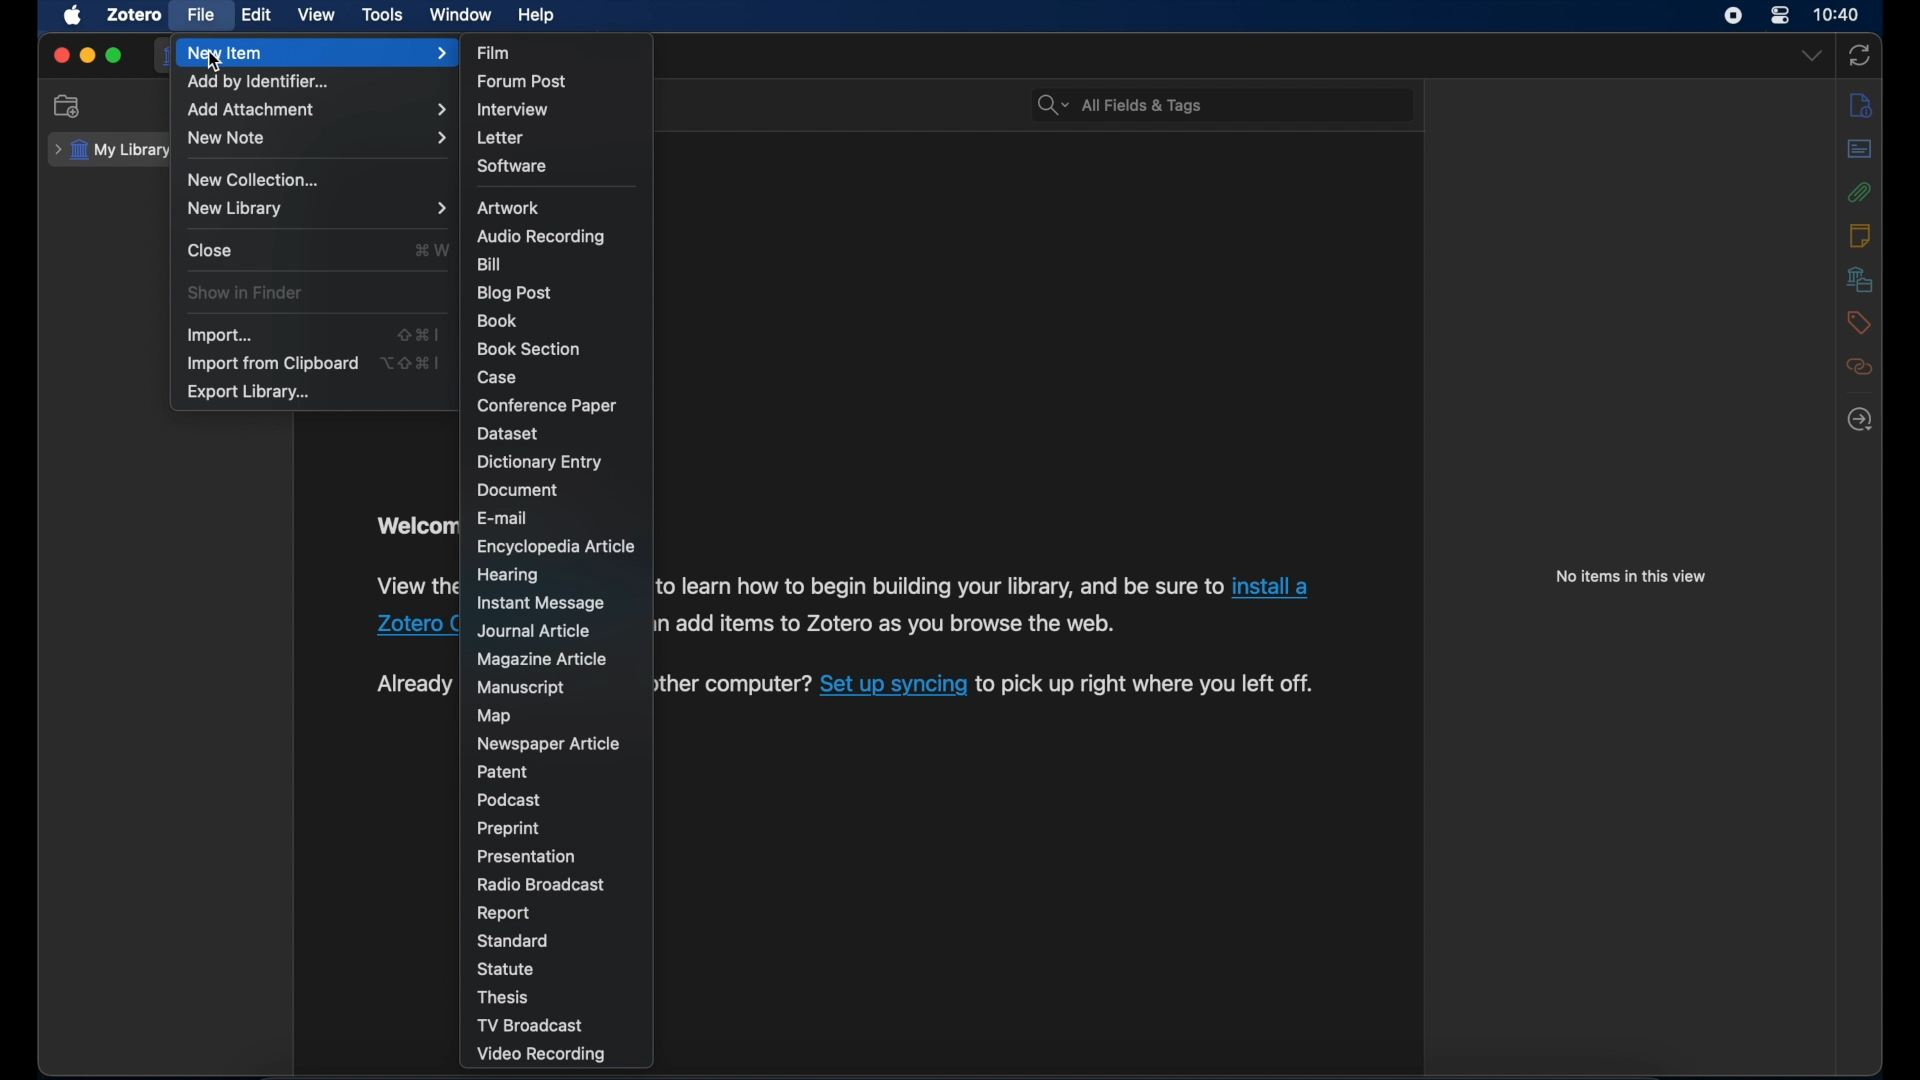  Describe the element at coordinates (462, 15) in the screenshot. I see `window` at that location.